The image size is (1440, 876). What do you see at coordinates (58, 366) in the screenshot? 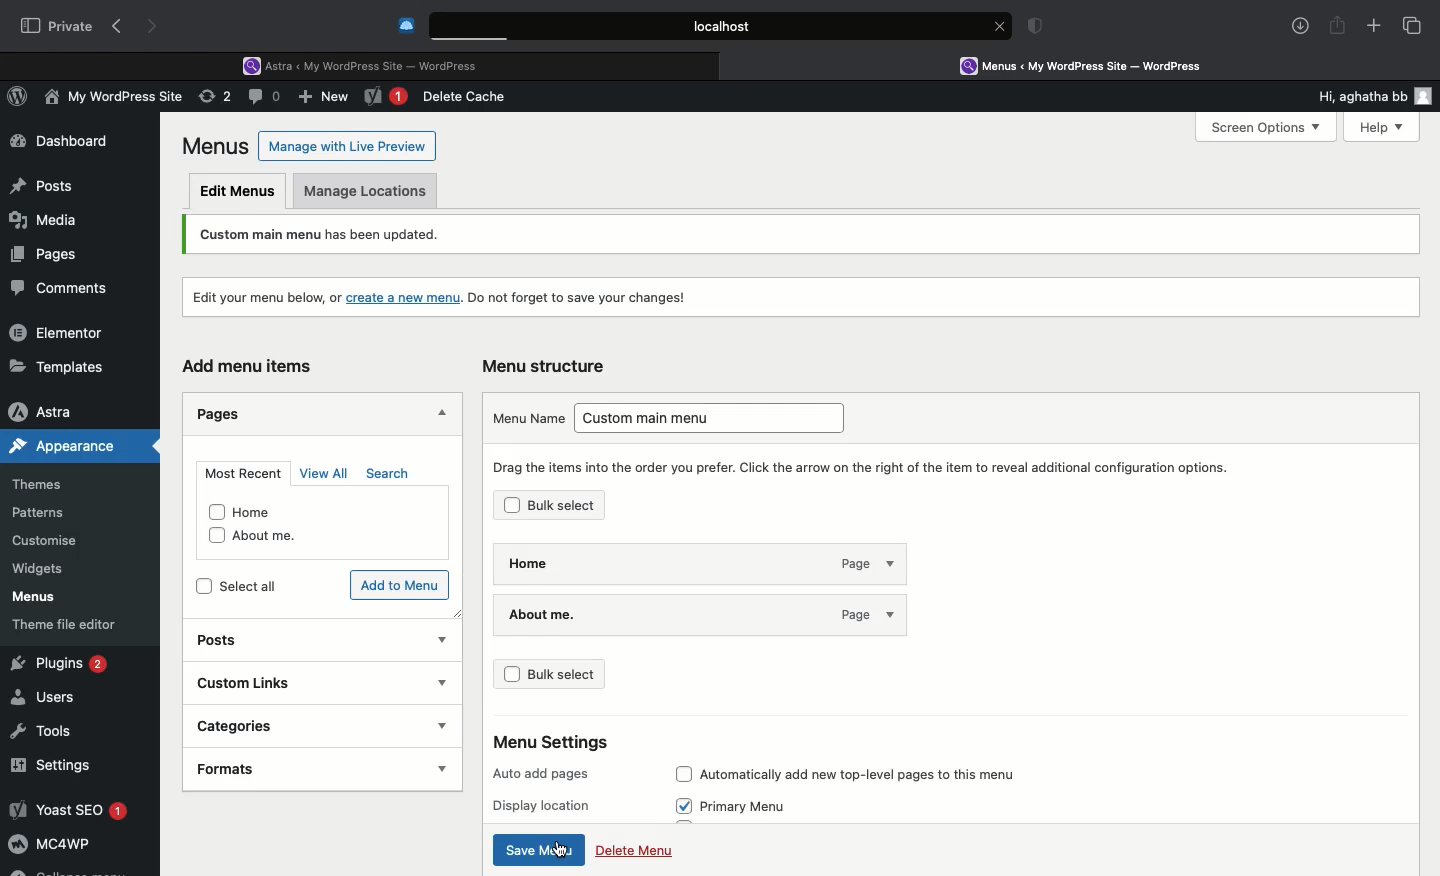
I see `Templates` at bounding box center [58, 366].